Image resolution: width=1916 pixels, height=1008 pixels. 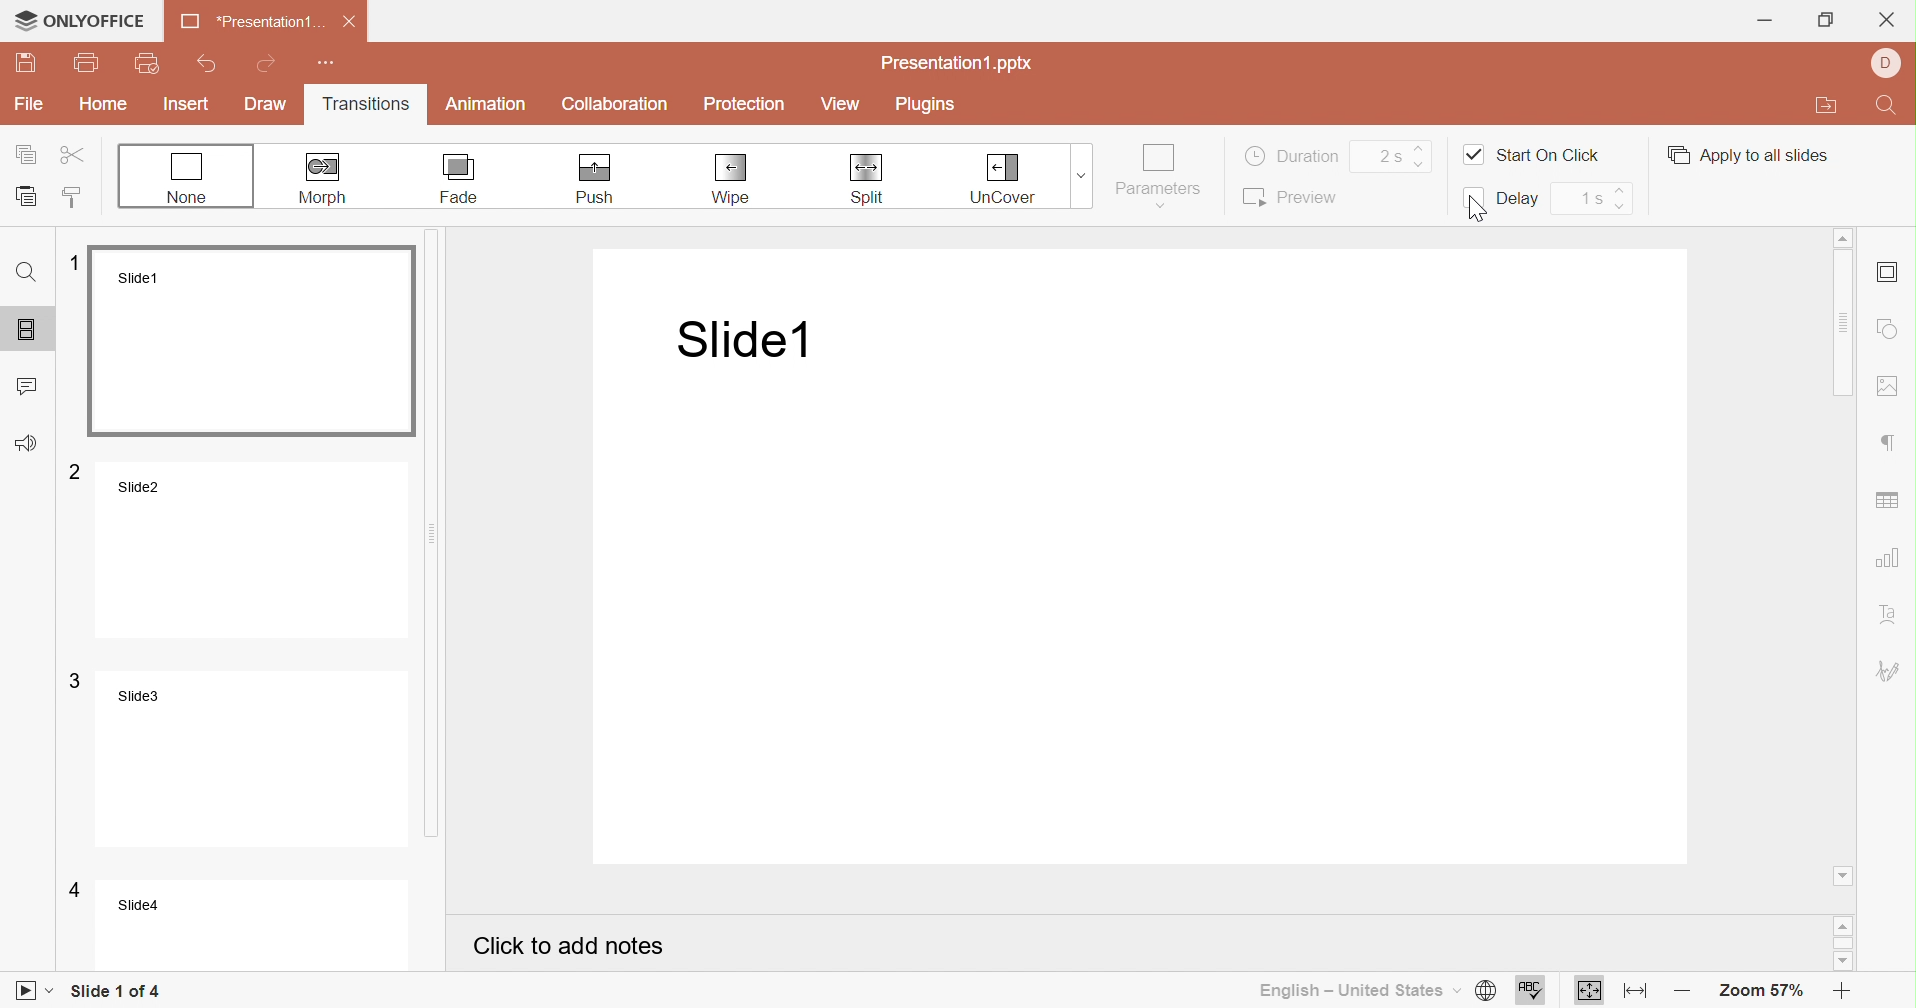 I want to click on Uncover, so click(x=1007, y=177).